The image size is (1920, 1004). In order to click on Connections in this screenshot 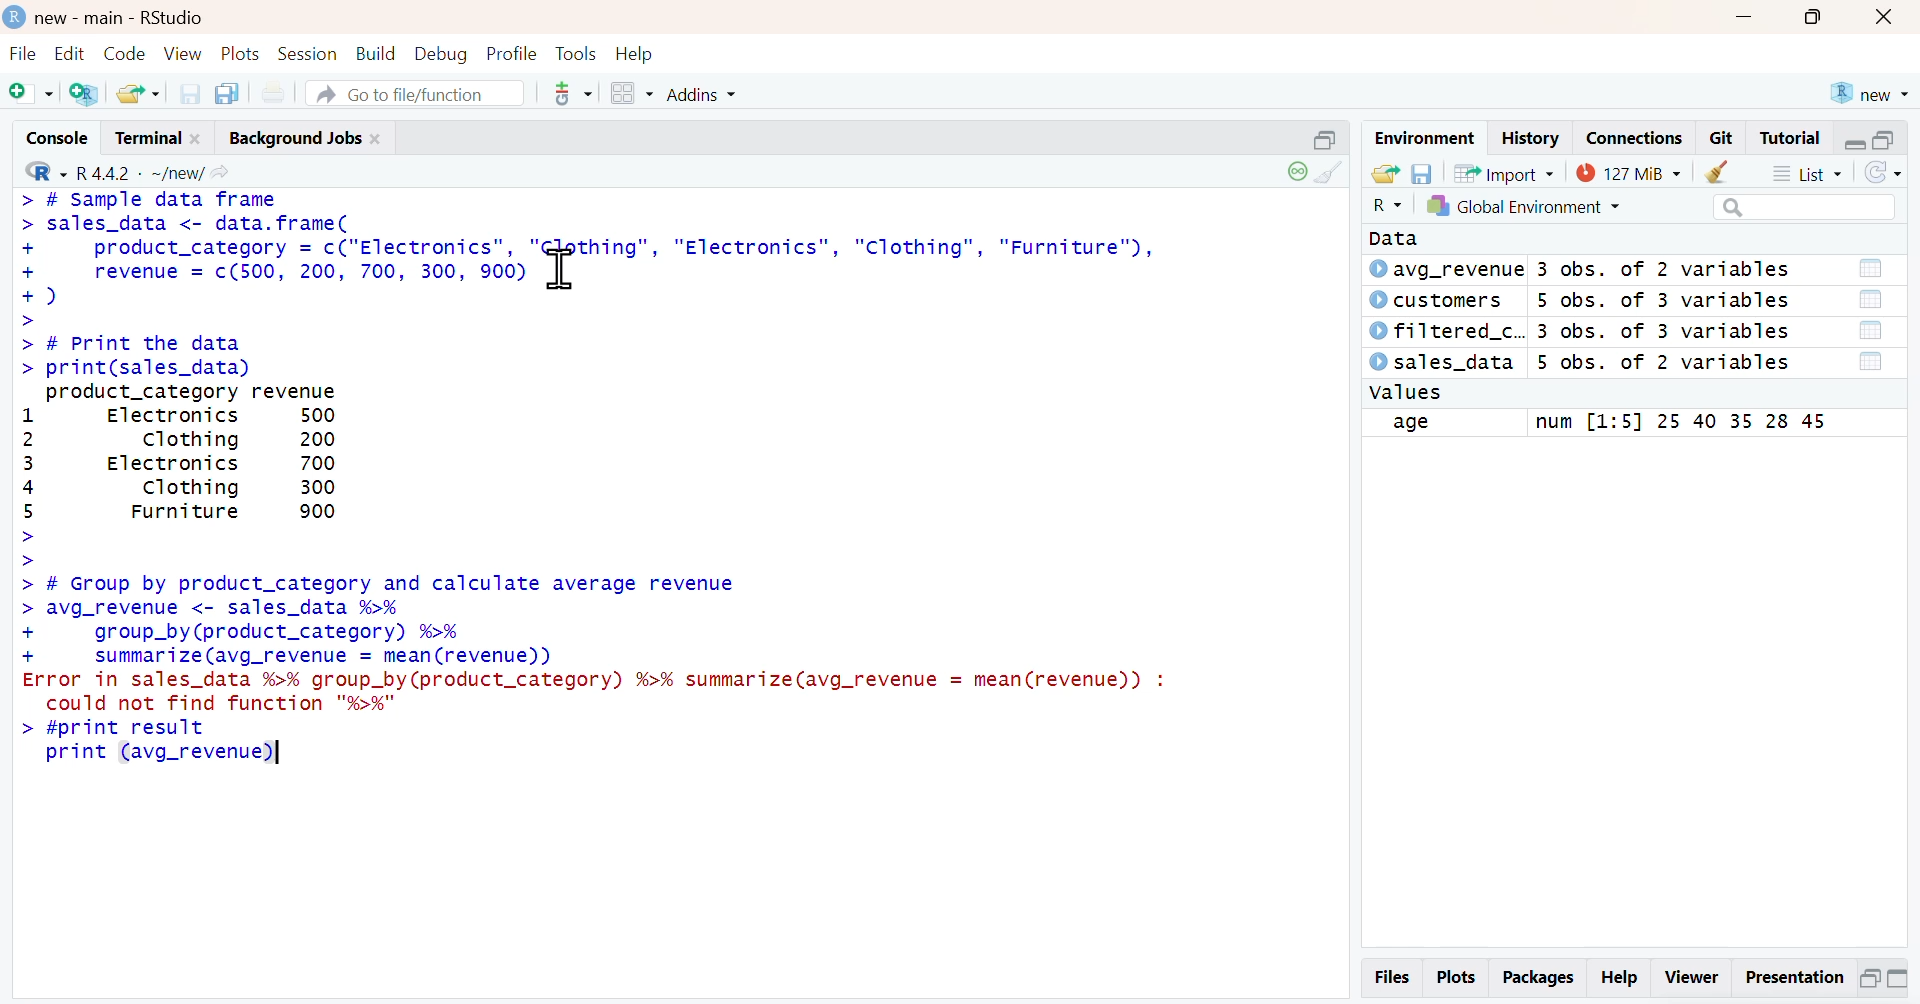, I will do `click(1636, 138)`.